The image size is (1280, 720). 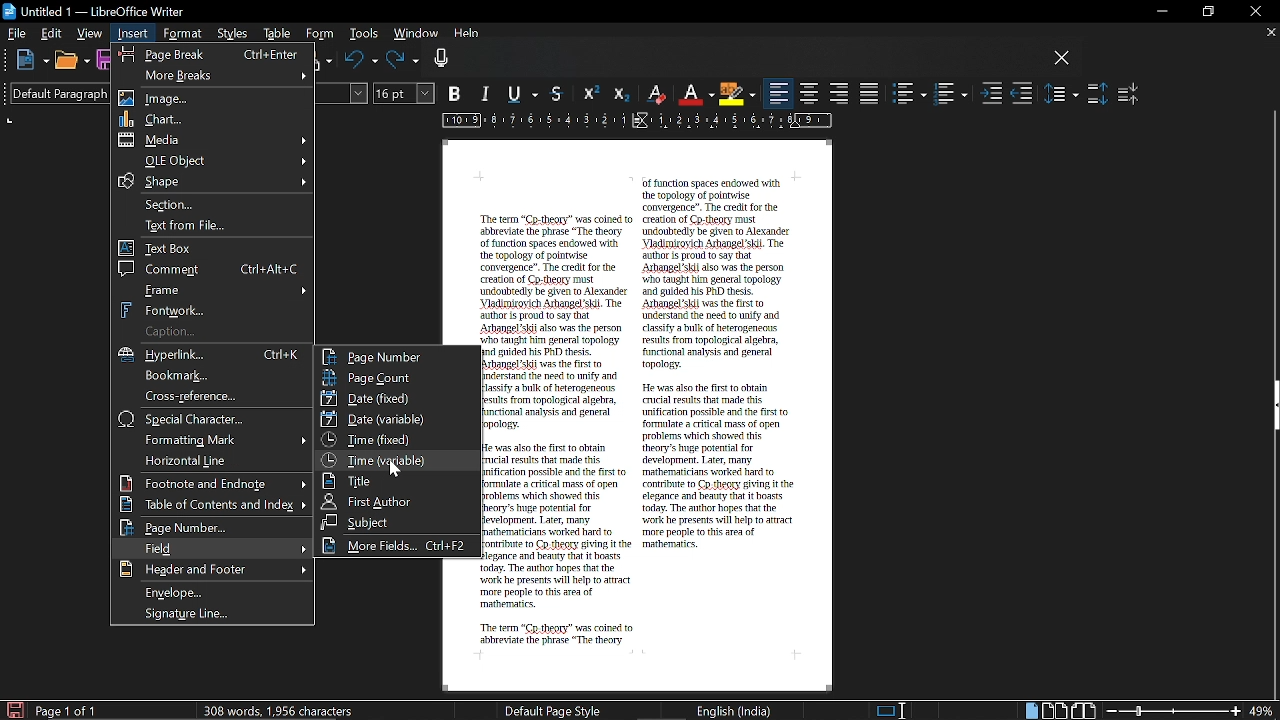 What do you see at coordinates (589, 94) in the screenshot?
I see `Superscript` at bounding box center [589, 94].